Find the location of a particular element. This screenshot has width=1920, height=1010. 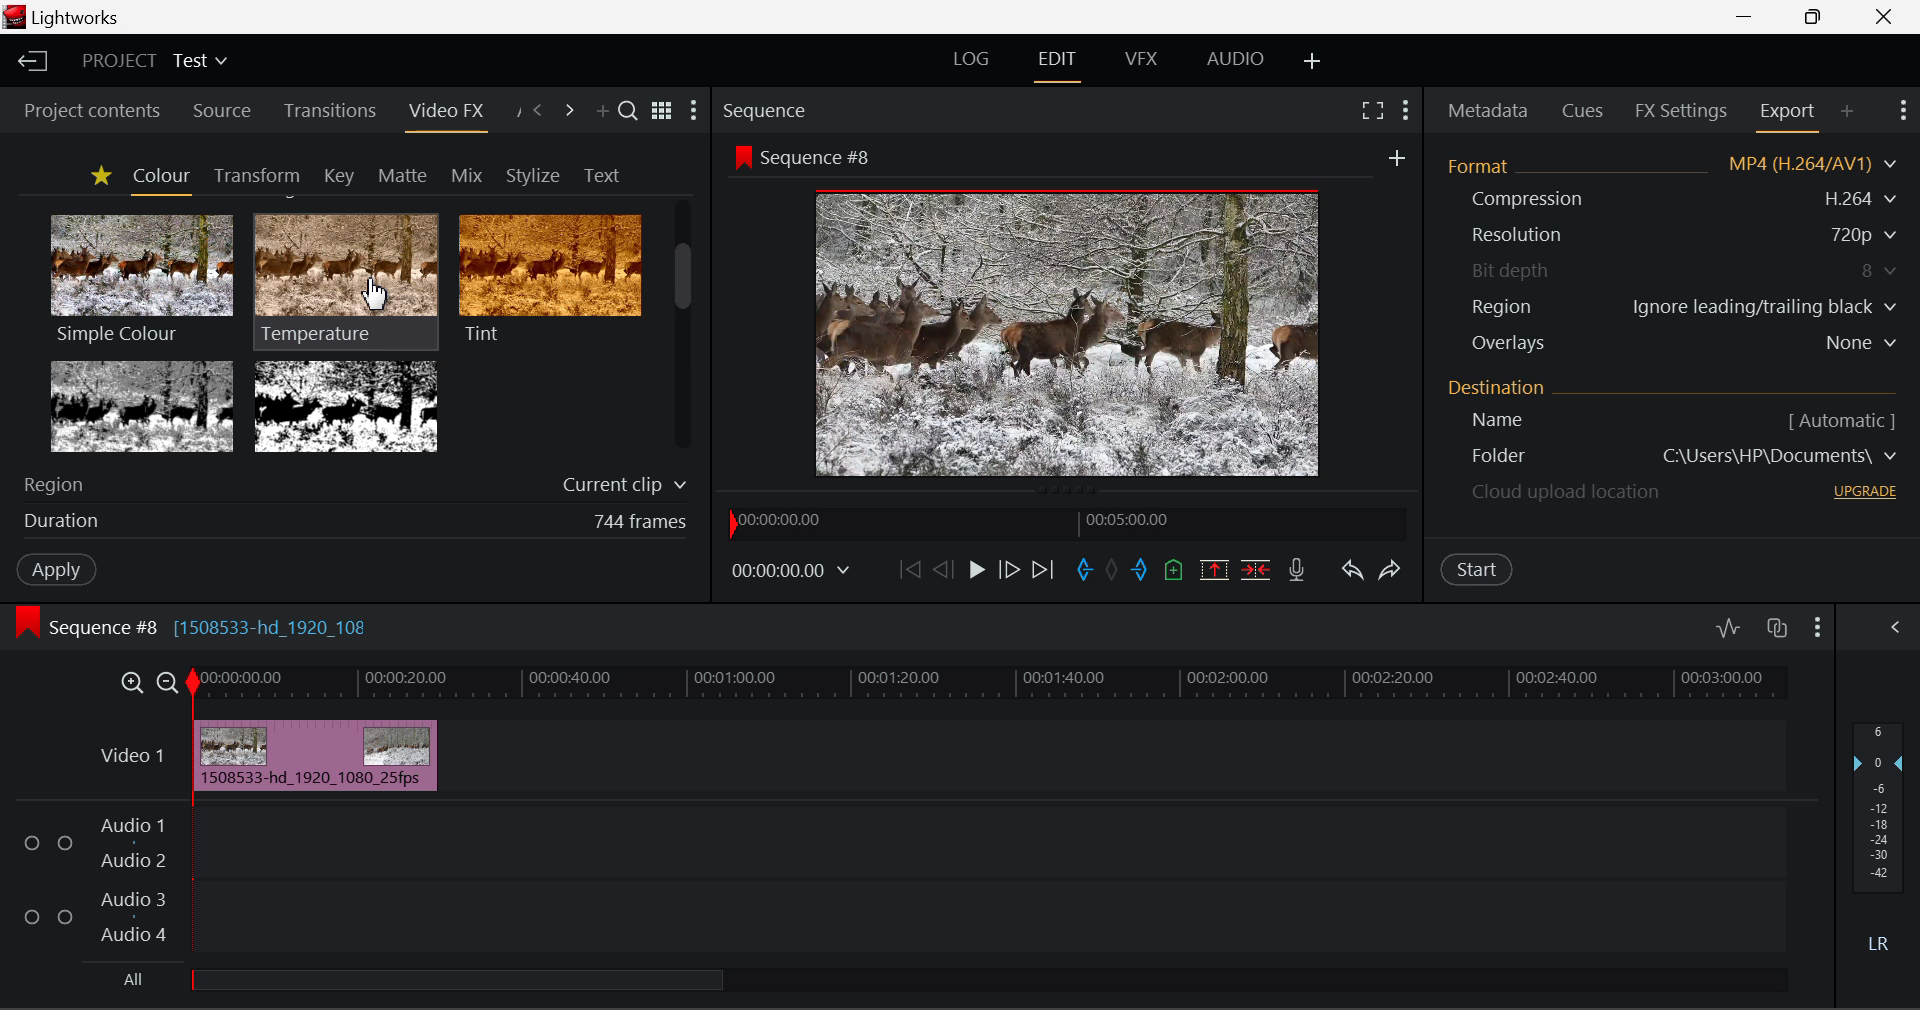

Full Screen is located at coordinates (1370, 114).